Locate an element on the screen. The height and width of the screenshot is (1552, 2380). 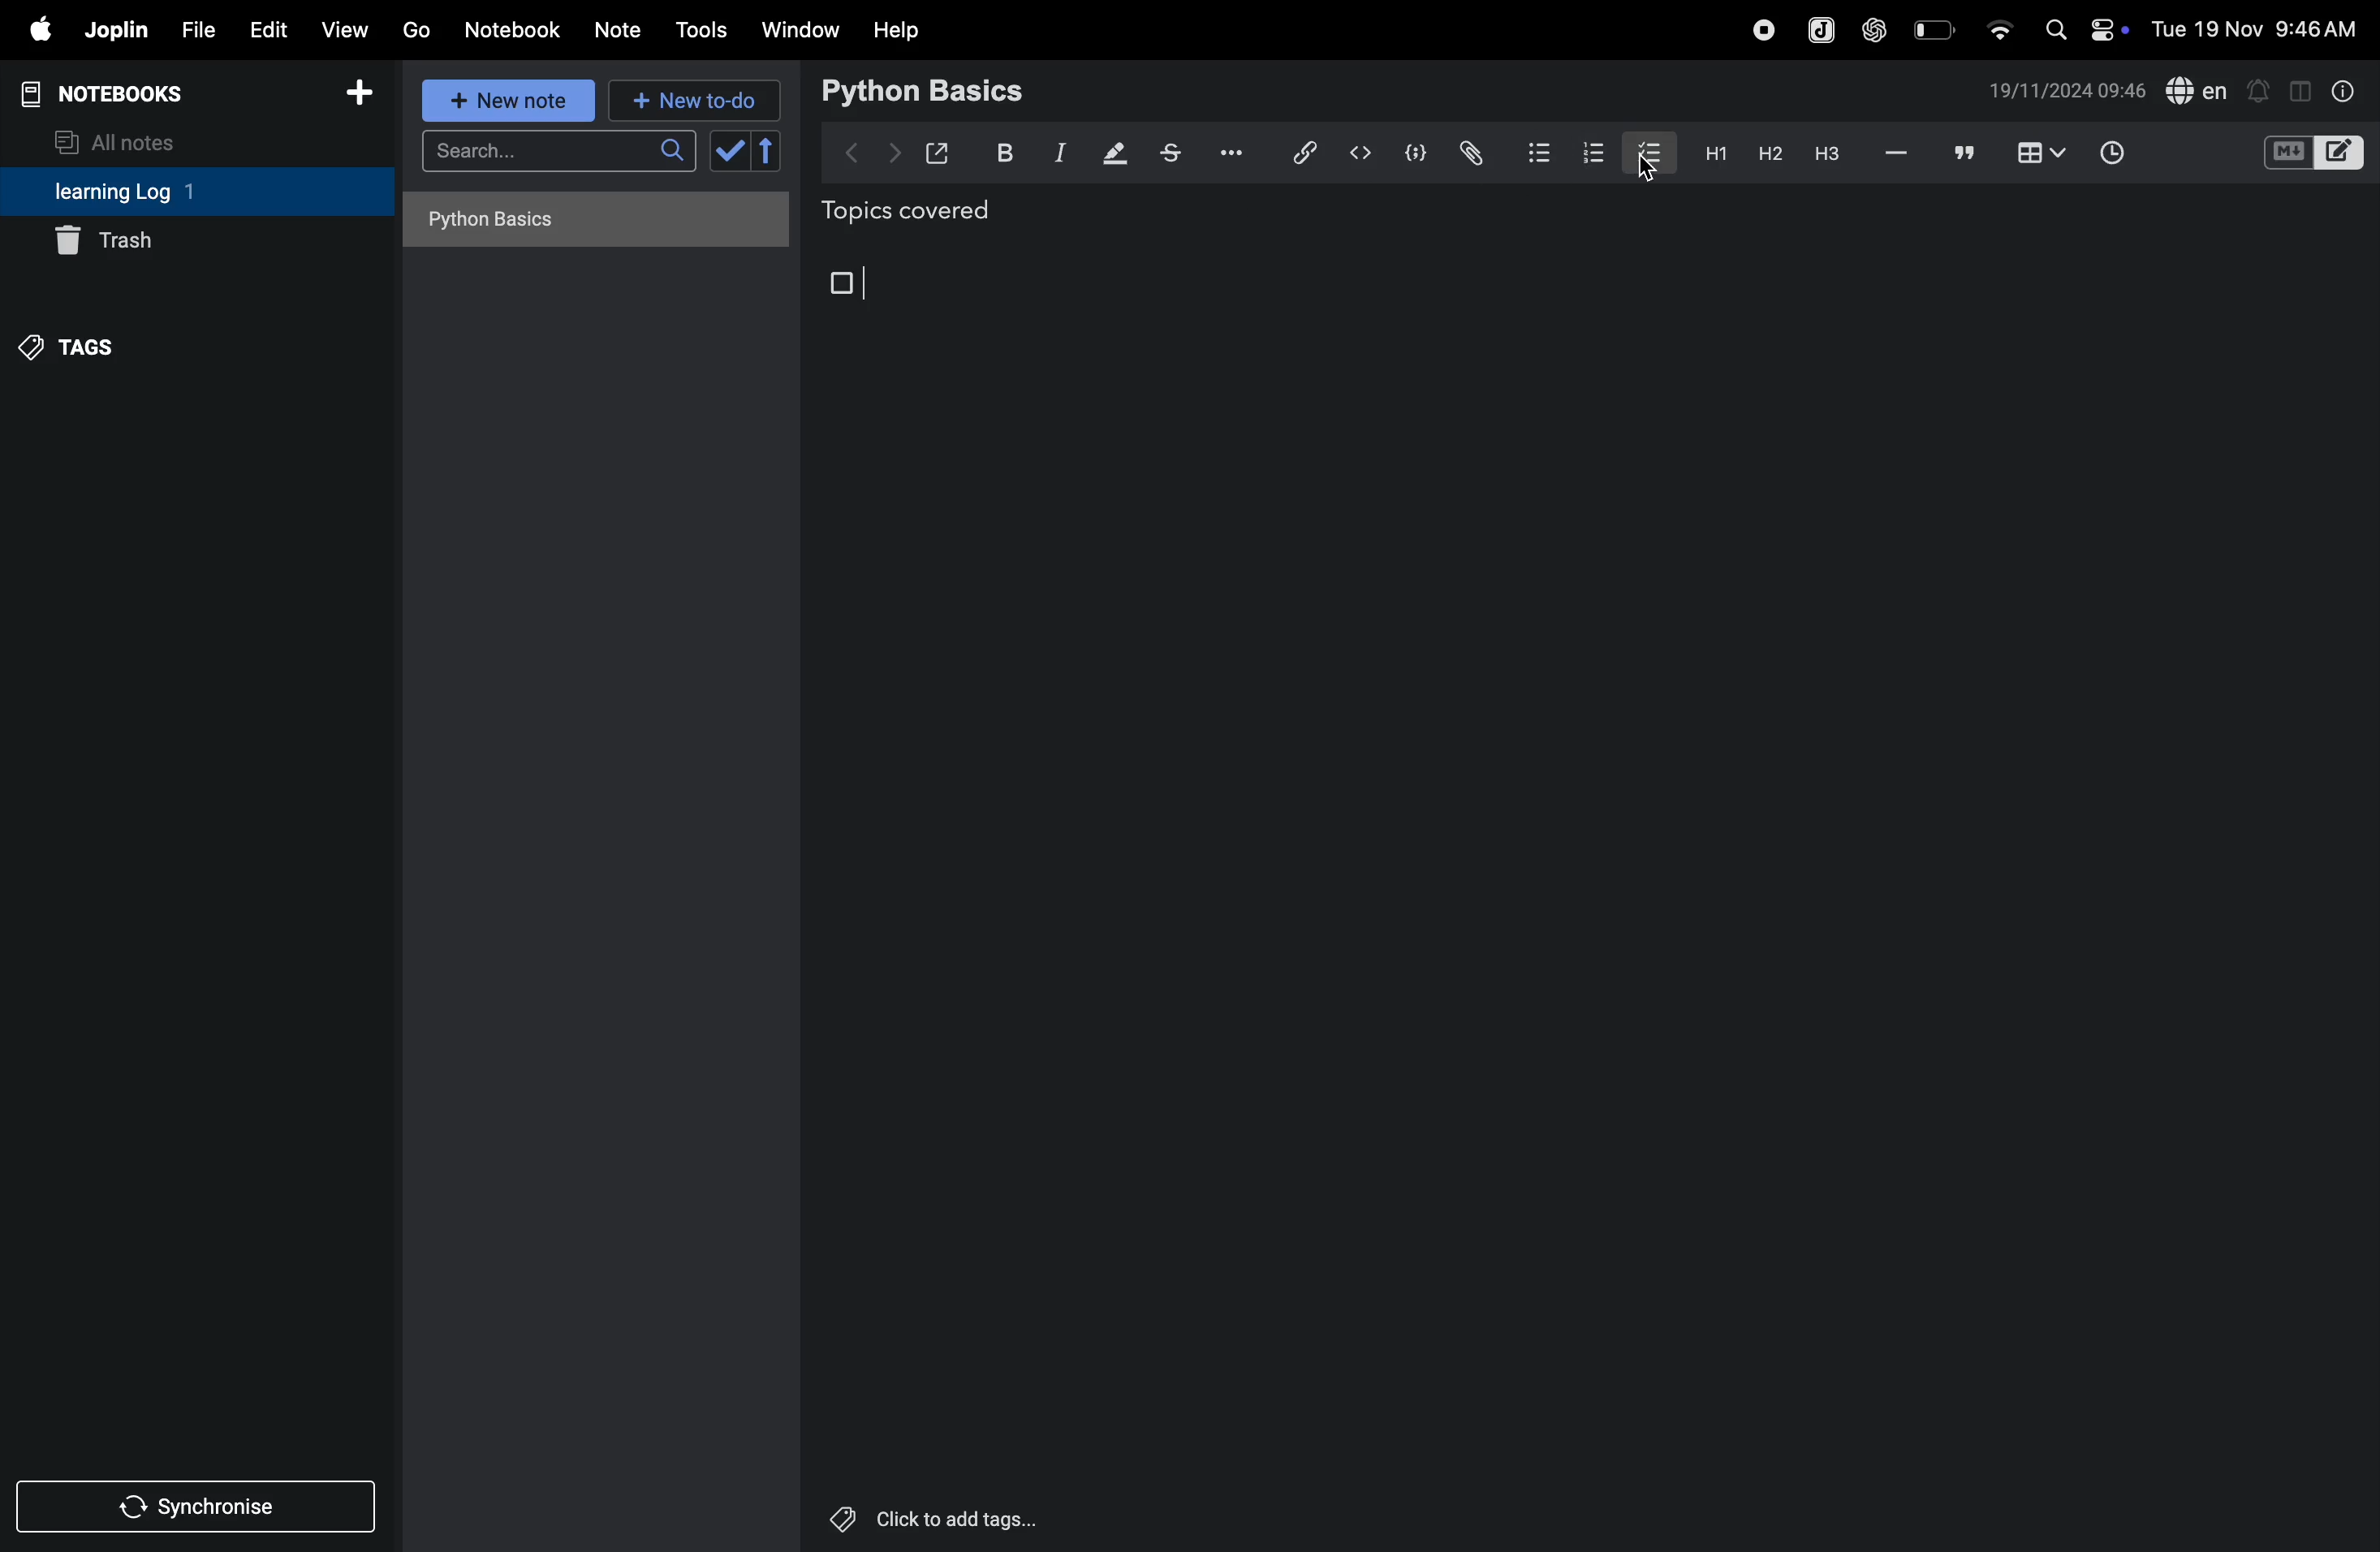
add is located at coordinates (360, 99).